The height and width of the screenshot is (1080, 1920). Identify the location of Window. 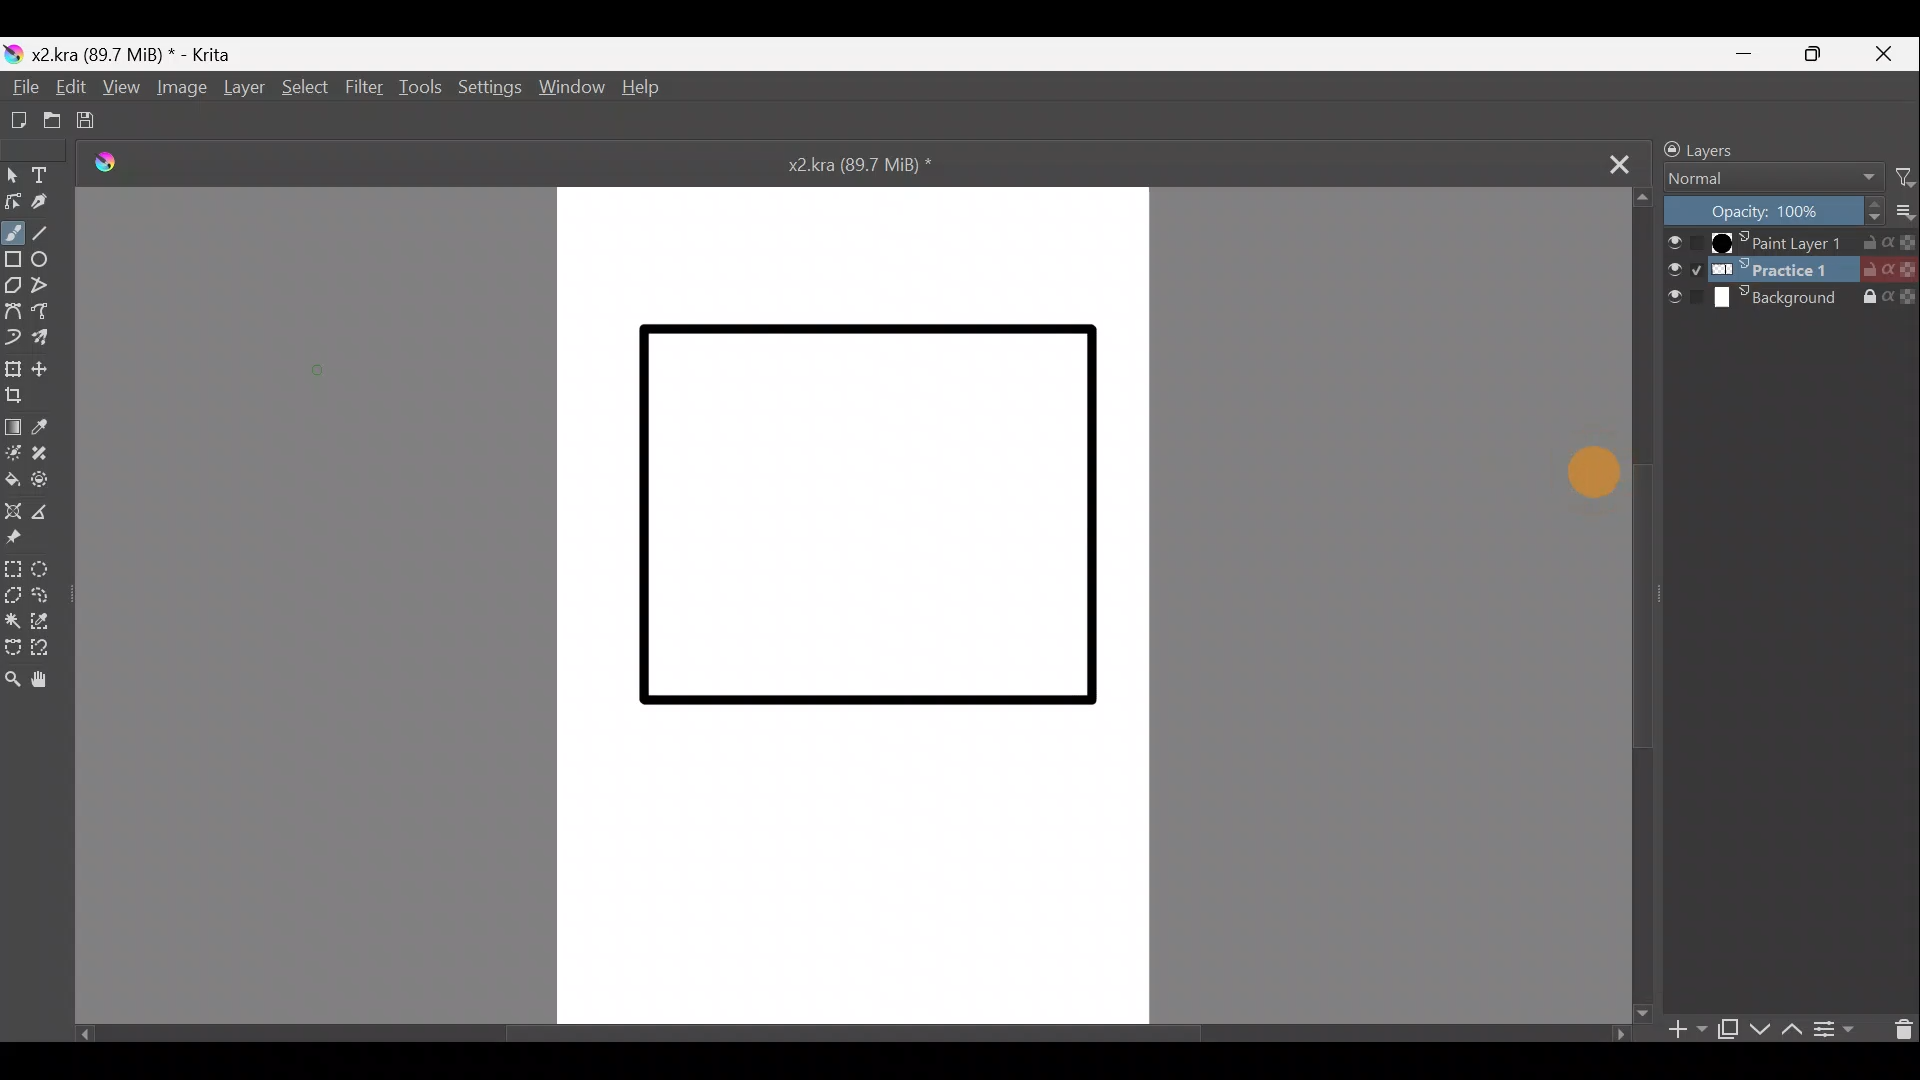
(572, 87).